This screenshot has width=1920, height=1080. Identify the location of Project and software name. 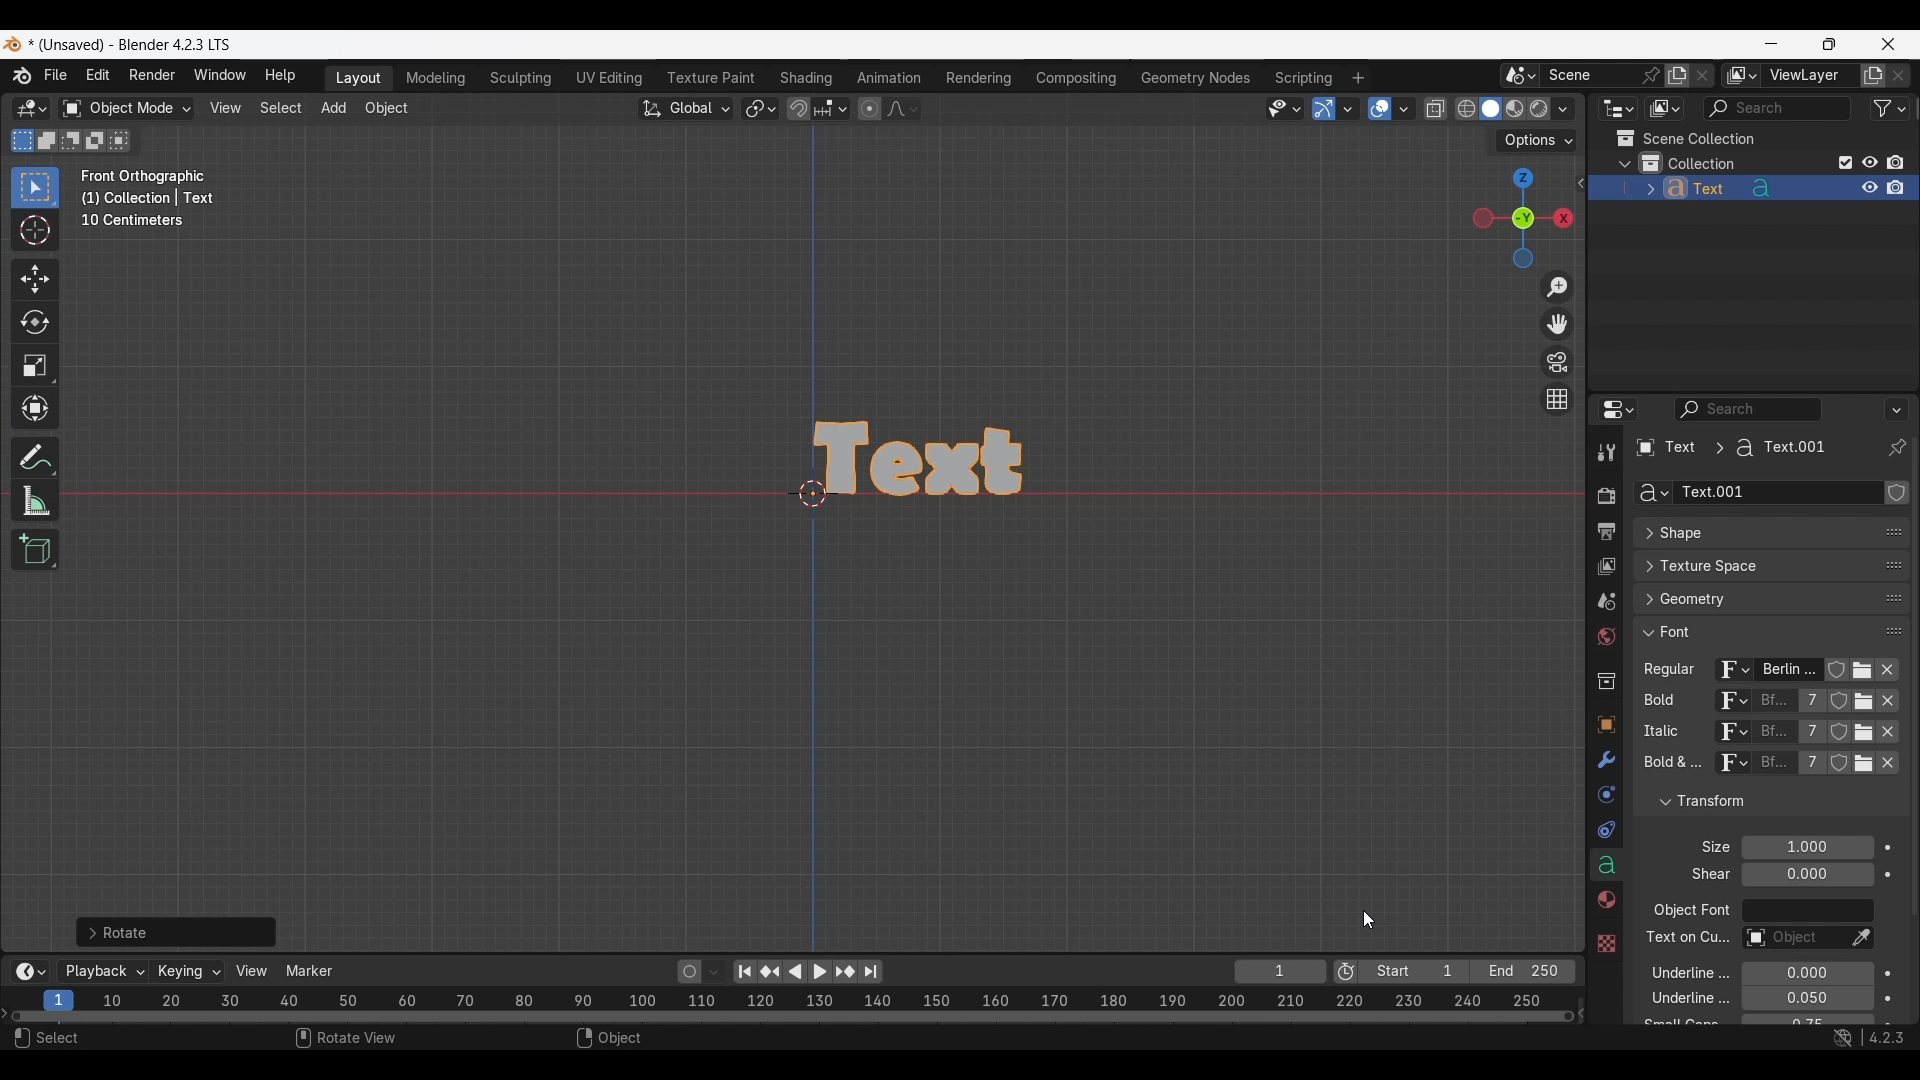
(131, 45).